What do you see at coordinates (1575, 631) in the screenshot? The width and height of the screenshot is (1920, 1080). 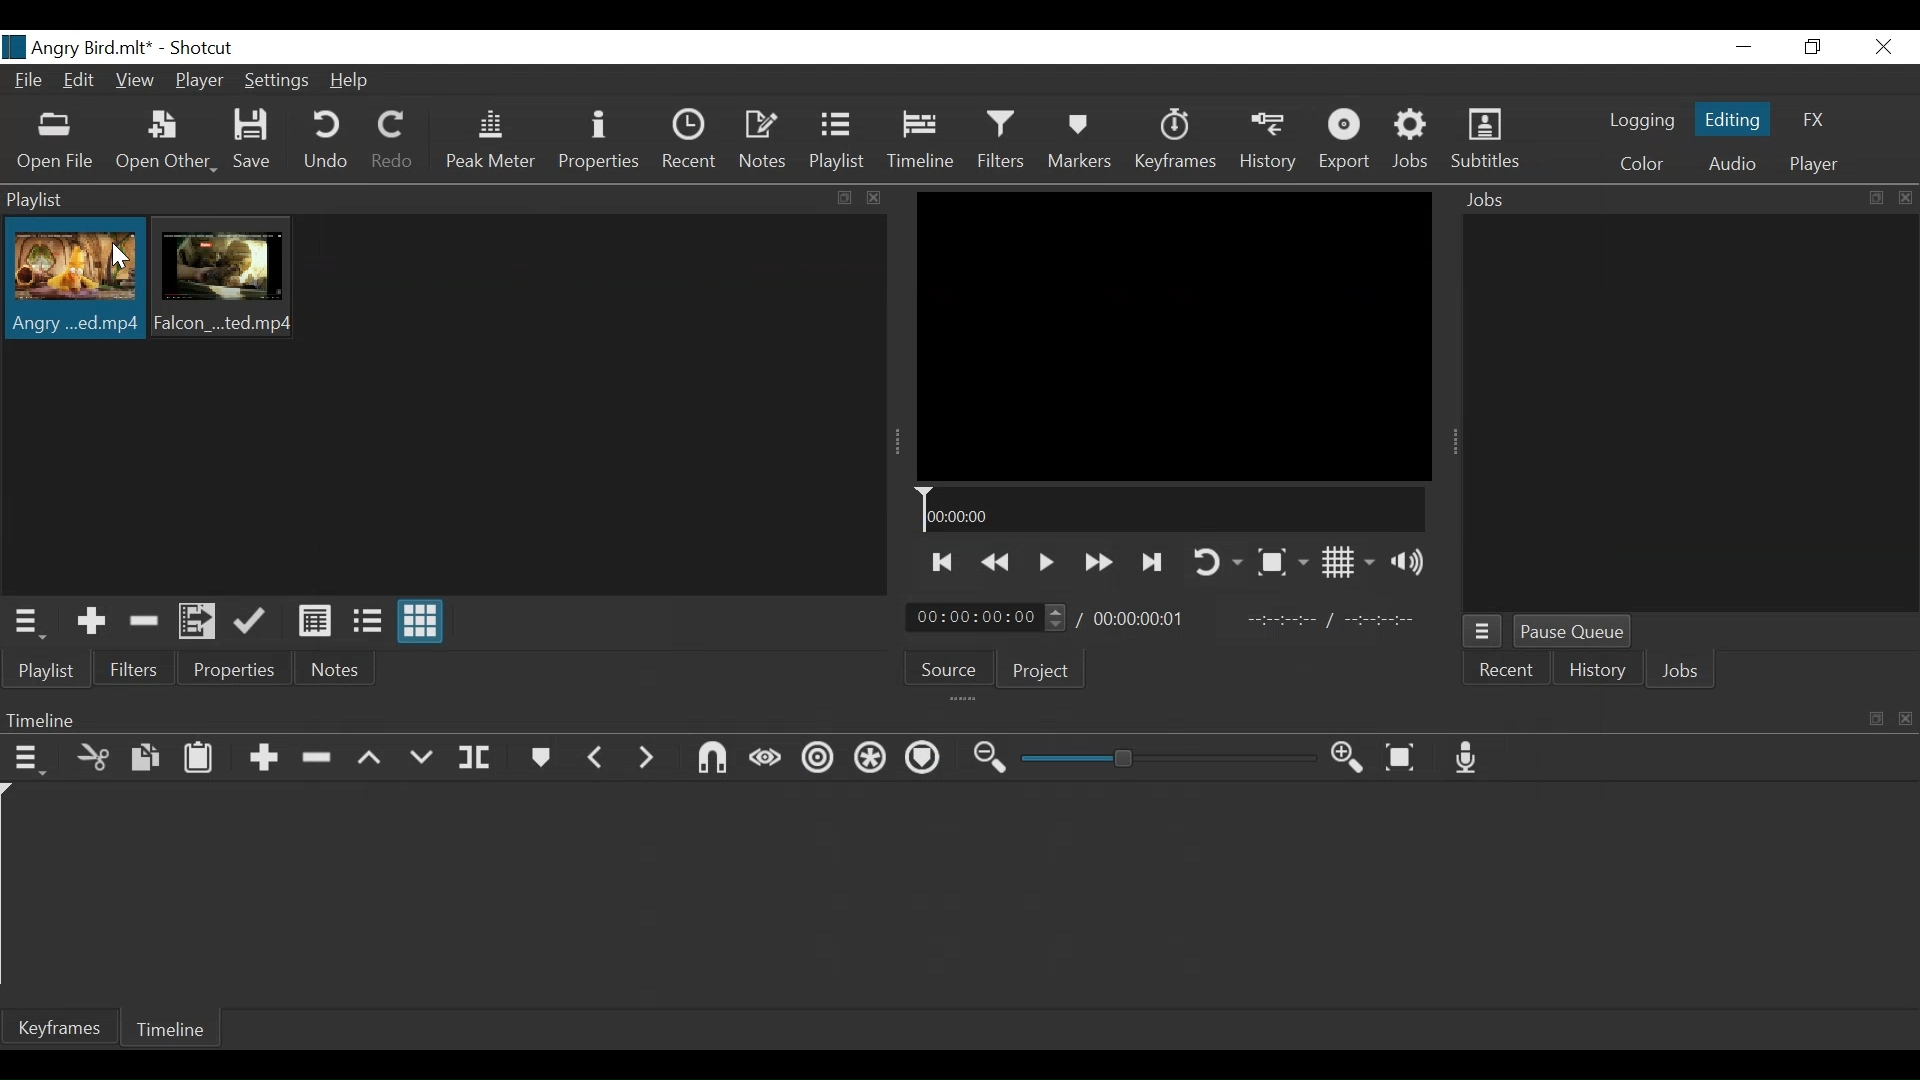 I see `Pause Queue` at bounding box center [1575, 631].